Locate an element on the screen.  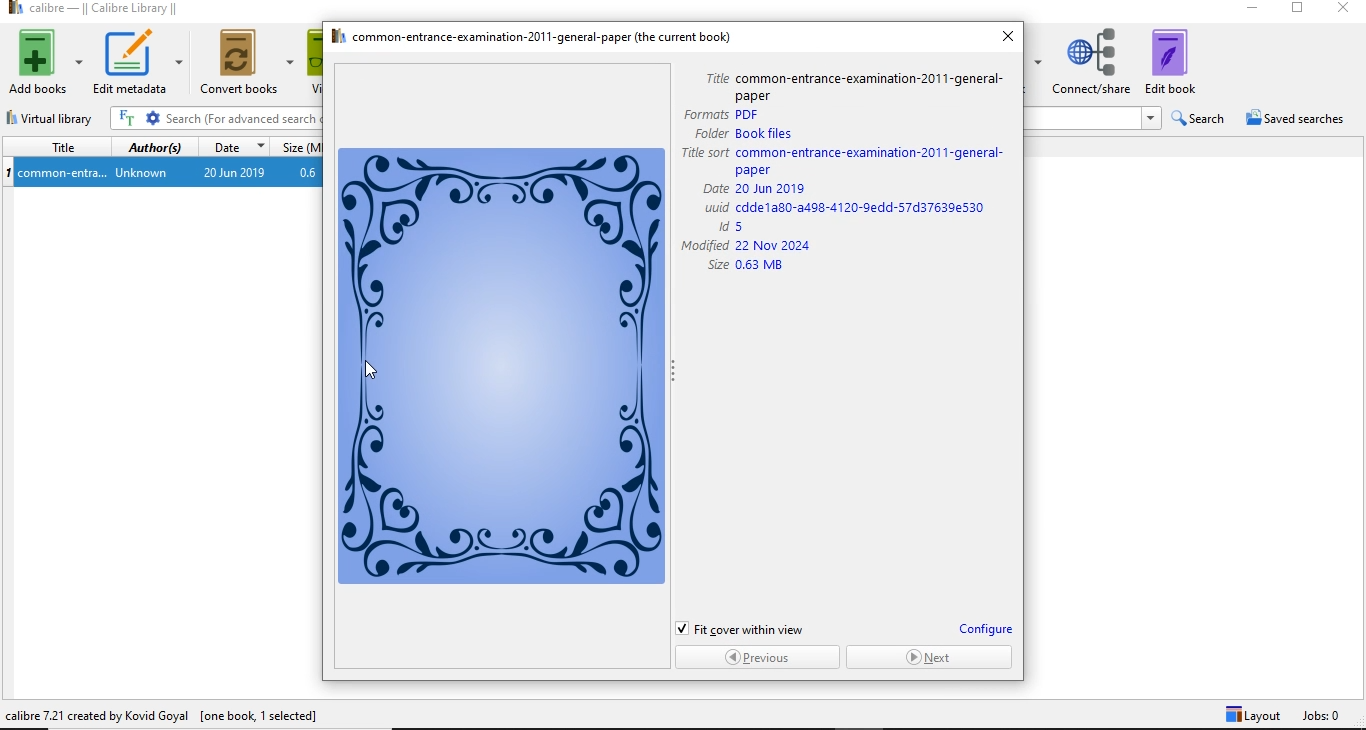
modified 22 Nov 2024 is located at coordinates (747, 245).